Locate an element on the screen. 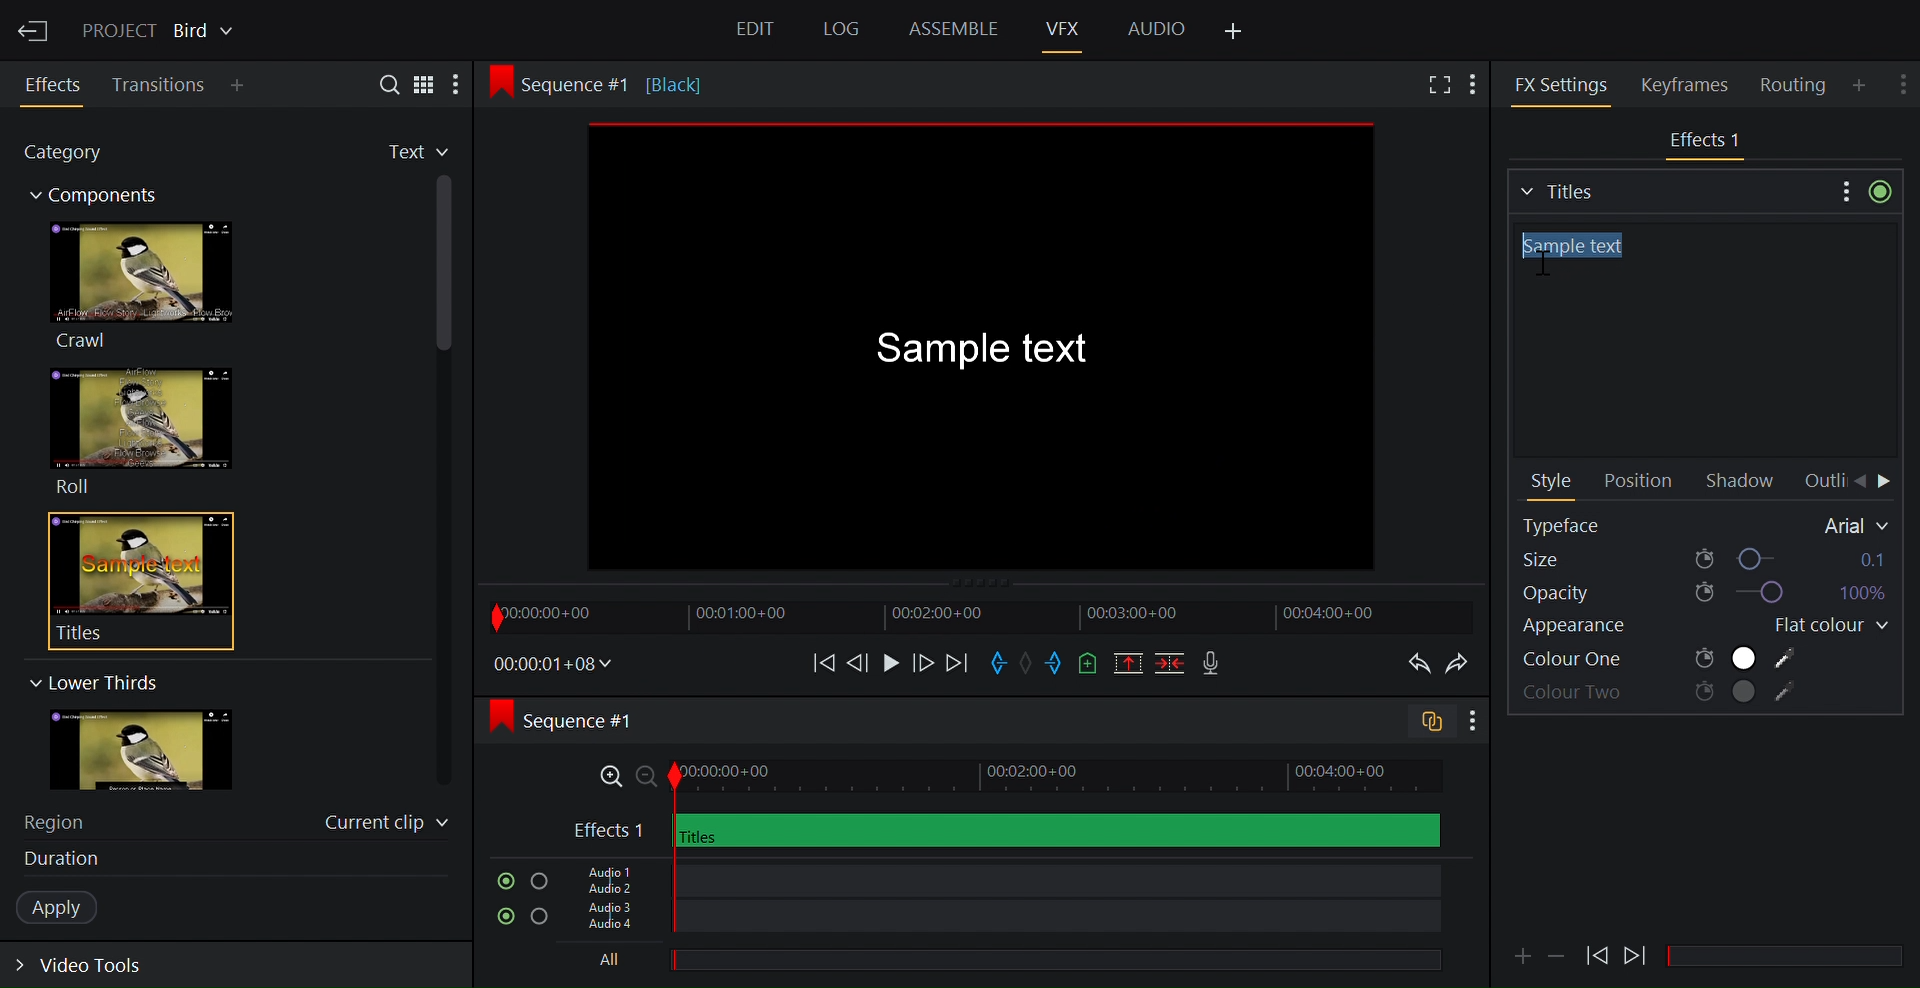 This screenshot has width=1920, height=988. Color two is located at coordinates (1662, 694).